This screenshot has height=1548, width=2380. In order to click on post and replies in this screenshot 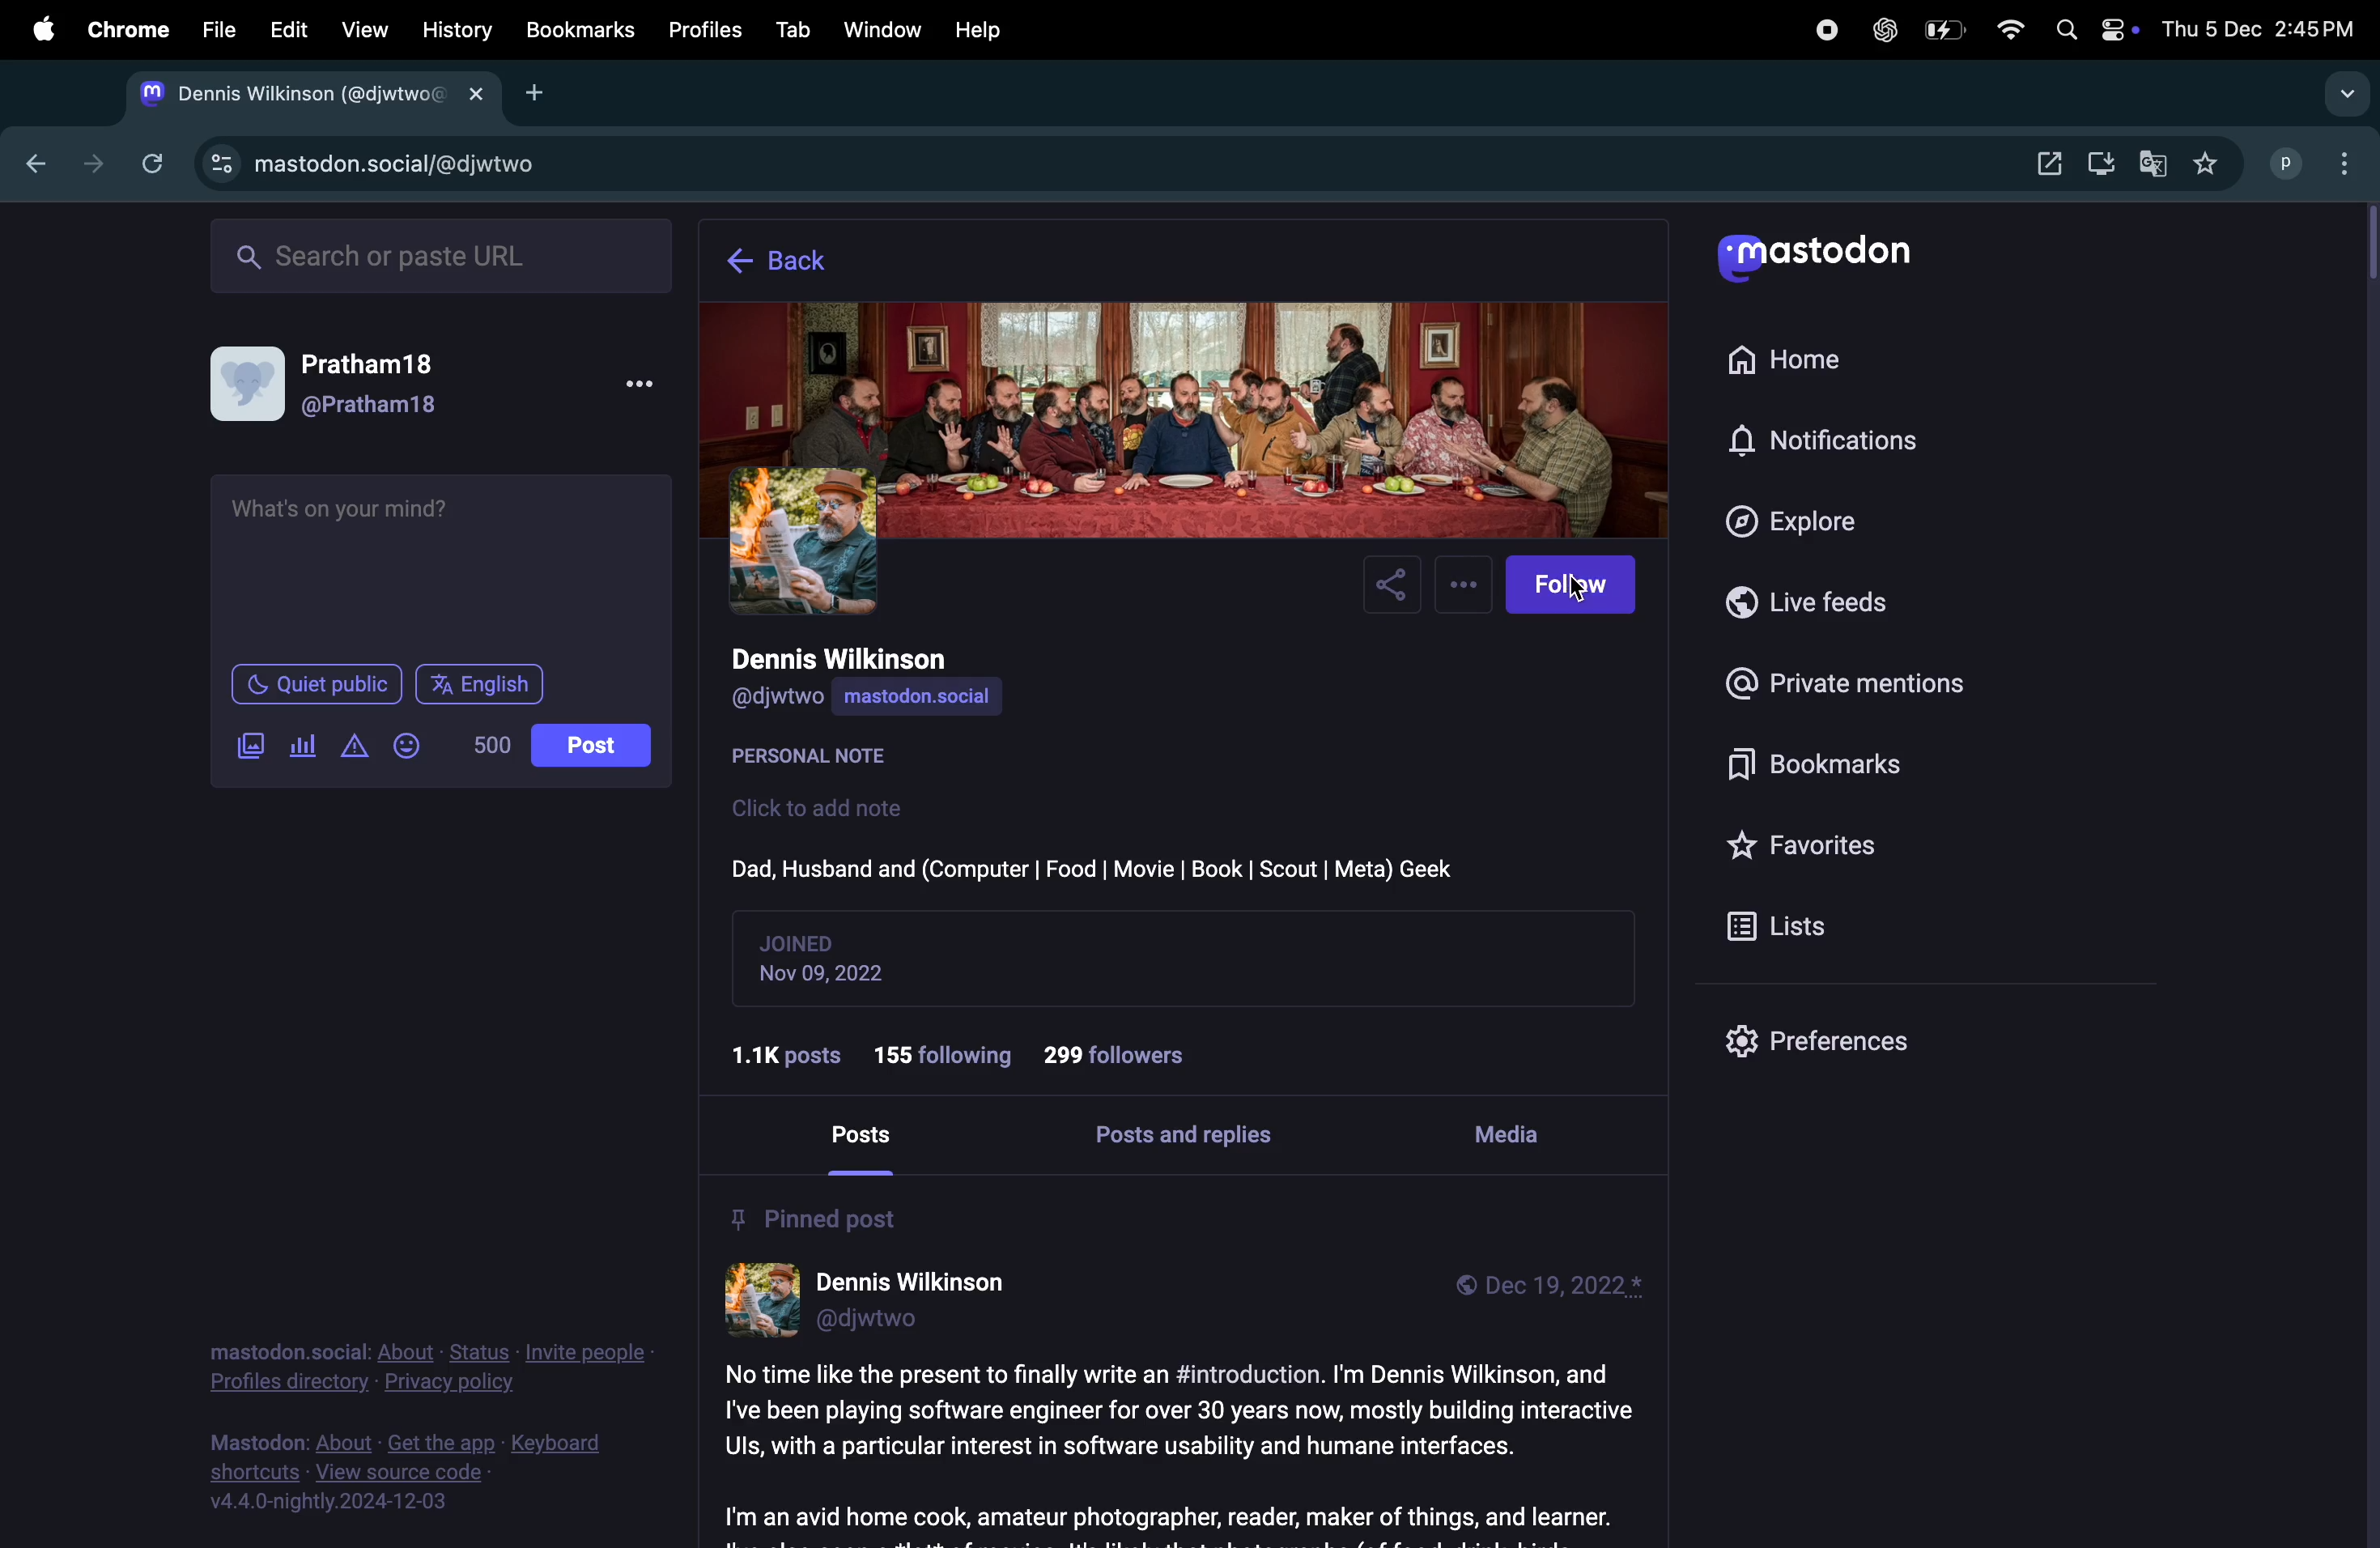, I will do `click(1195, 1138)`.